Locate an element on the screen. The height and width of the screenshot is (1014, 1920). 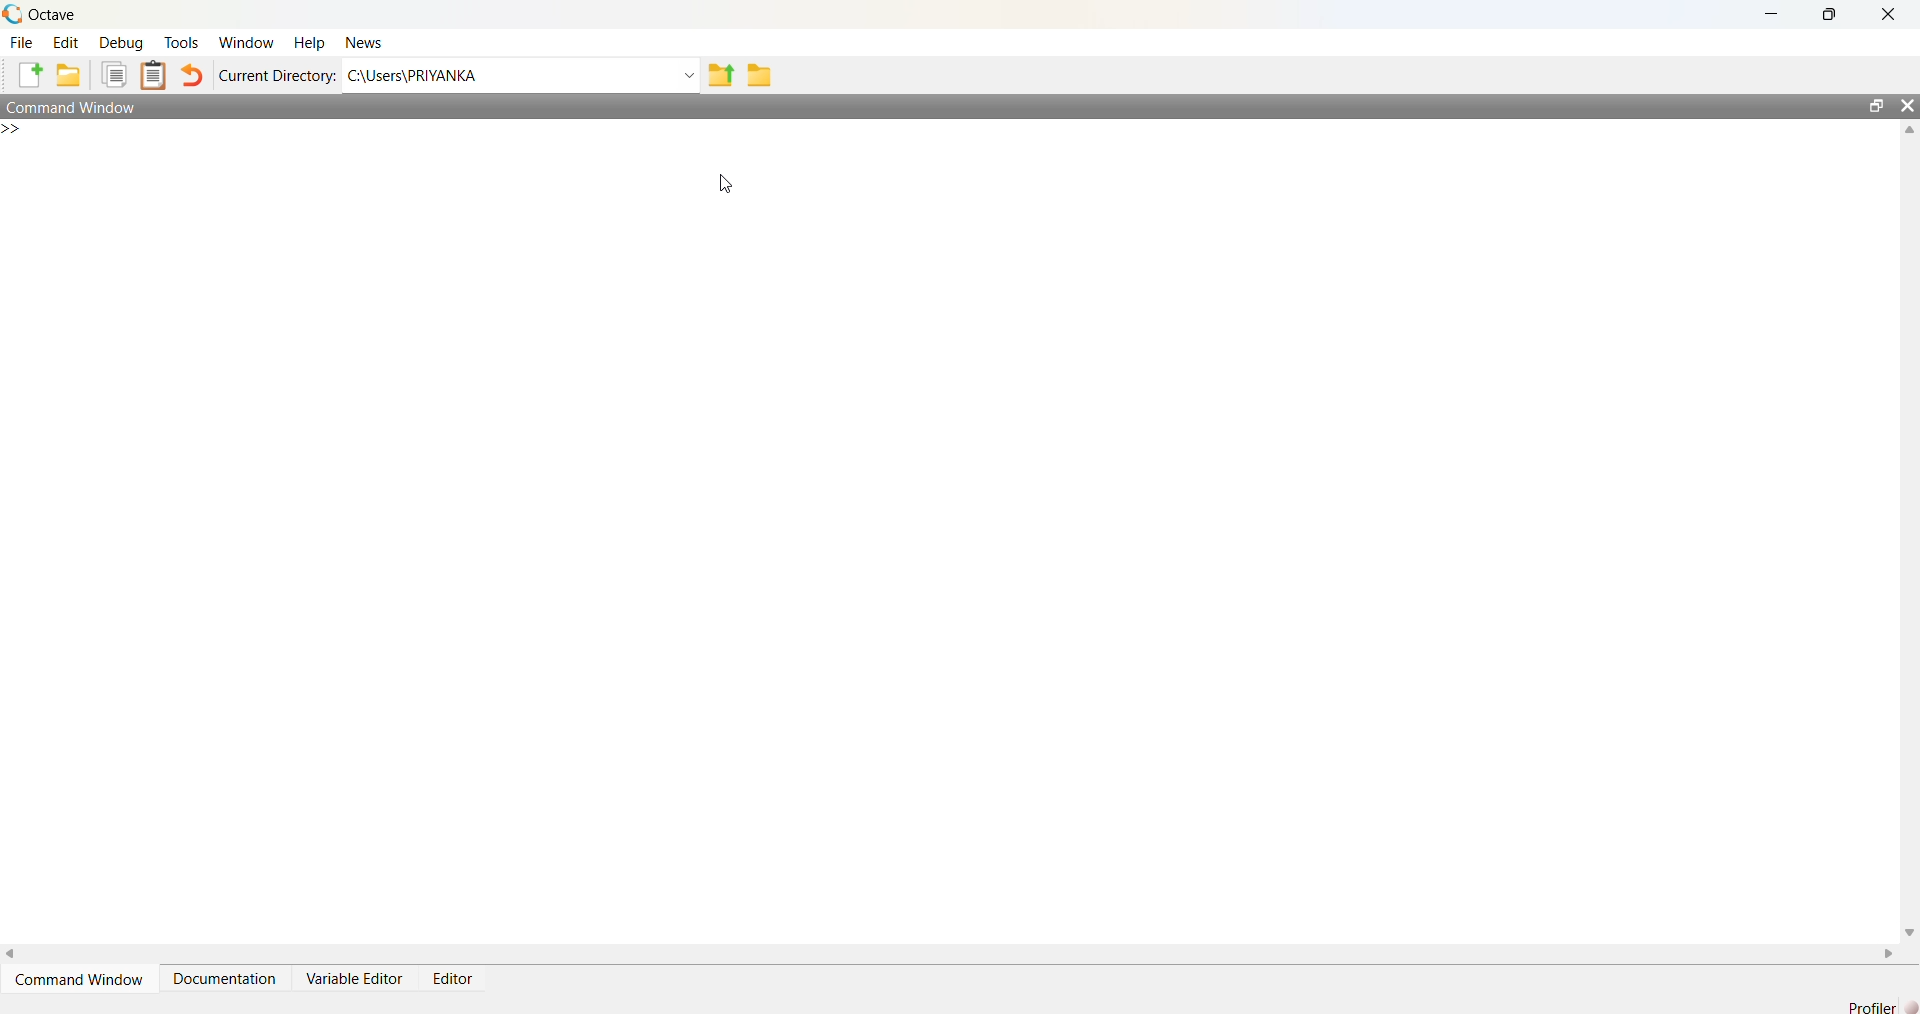
Undo is located at coordinates (193, 76).